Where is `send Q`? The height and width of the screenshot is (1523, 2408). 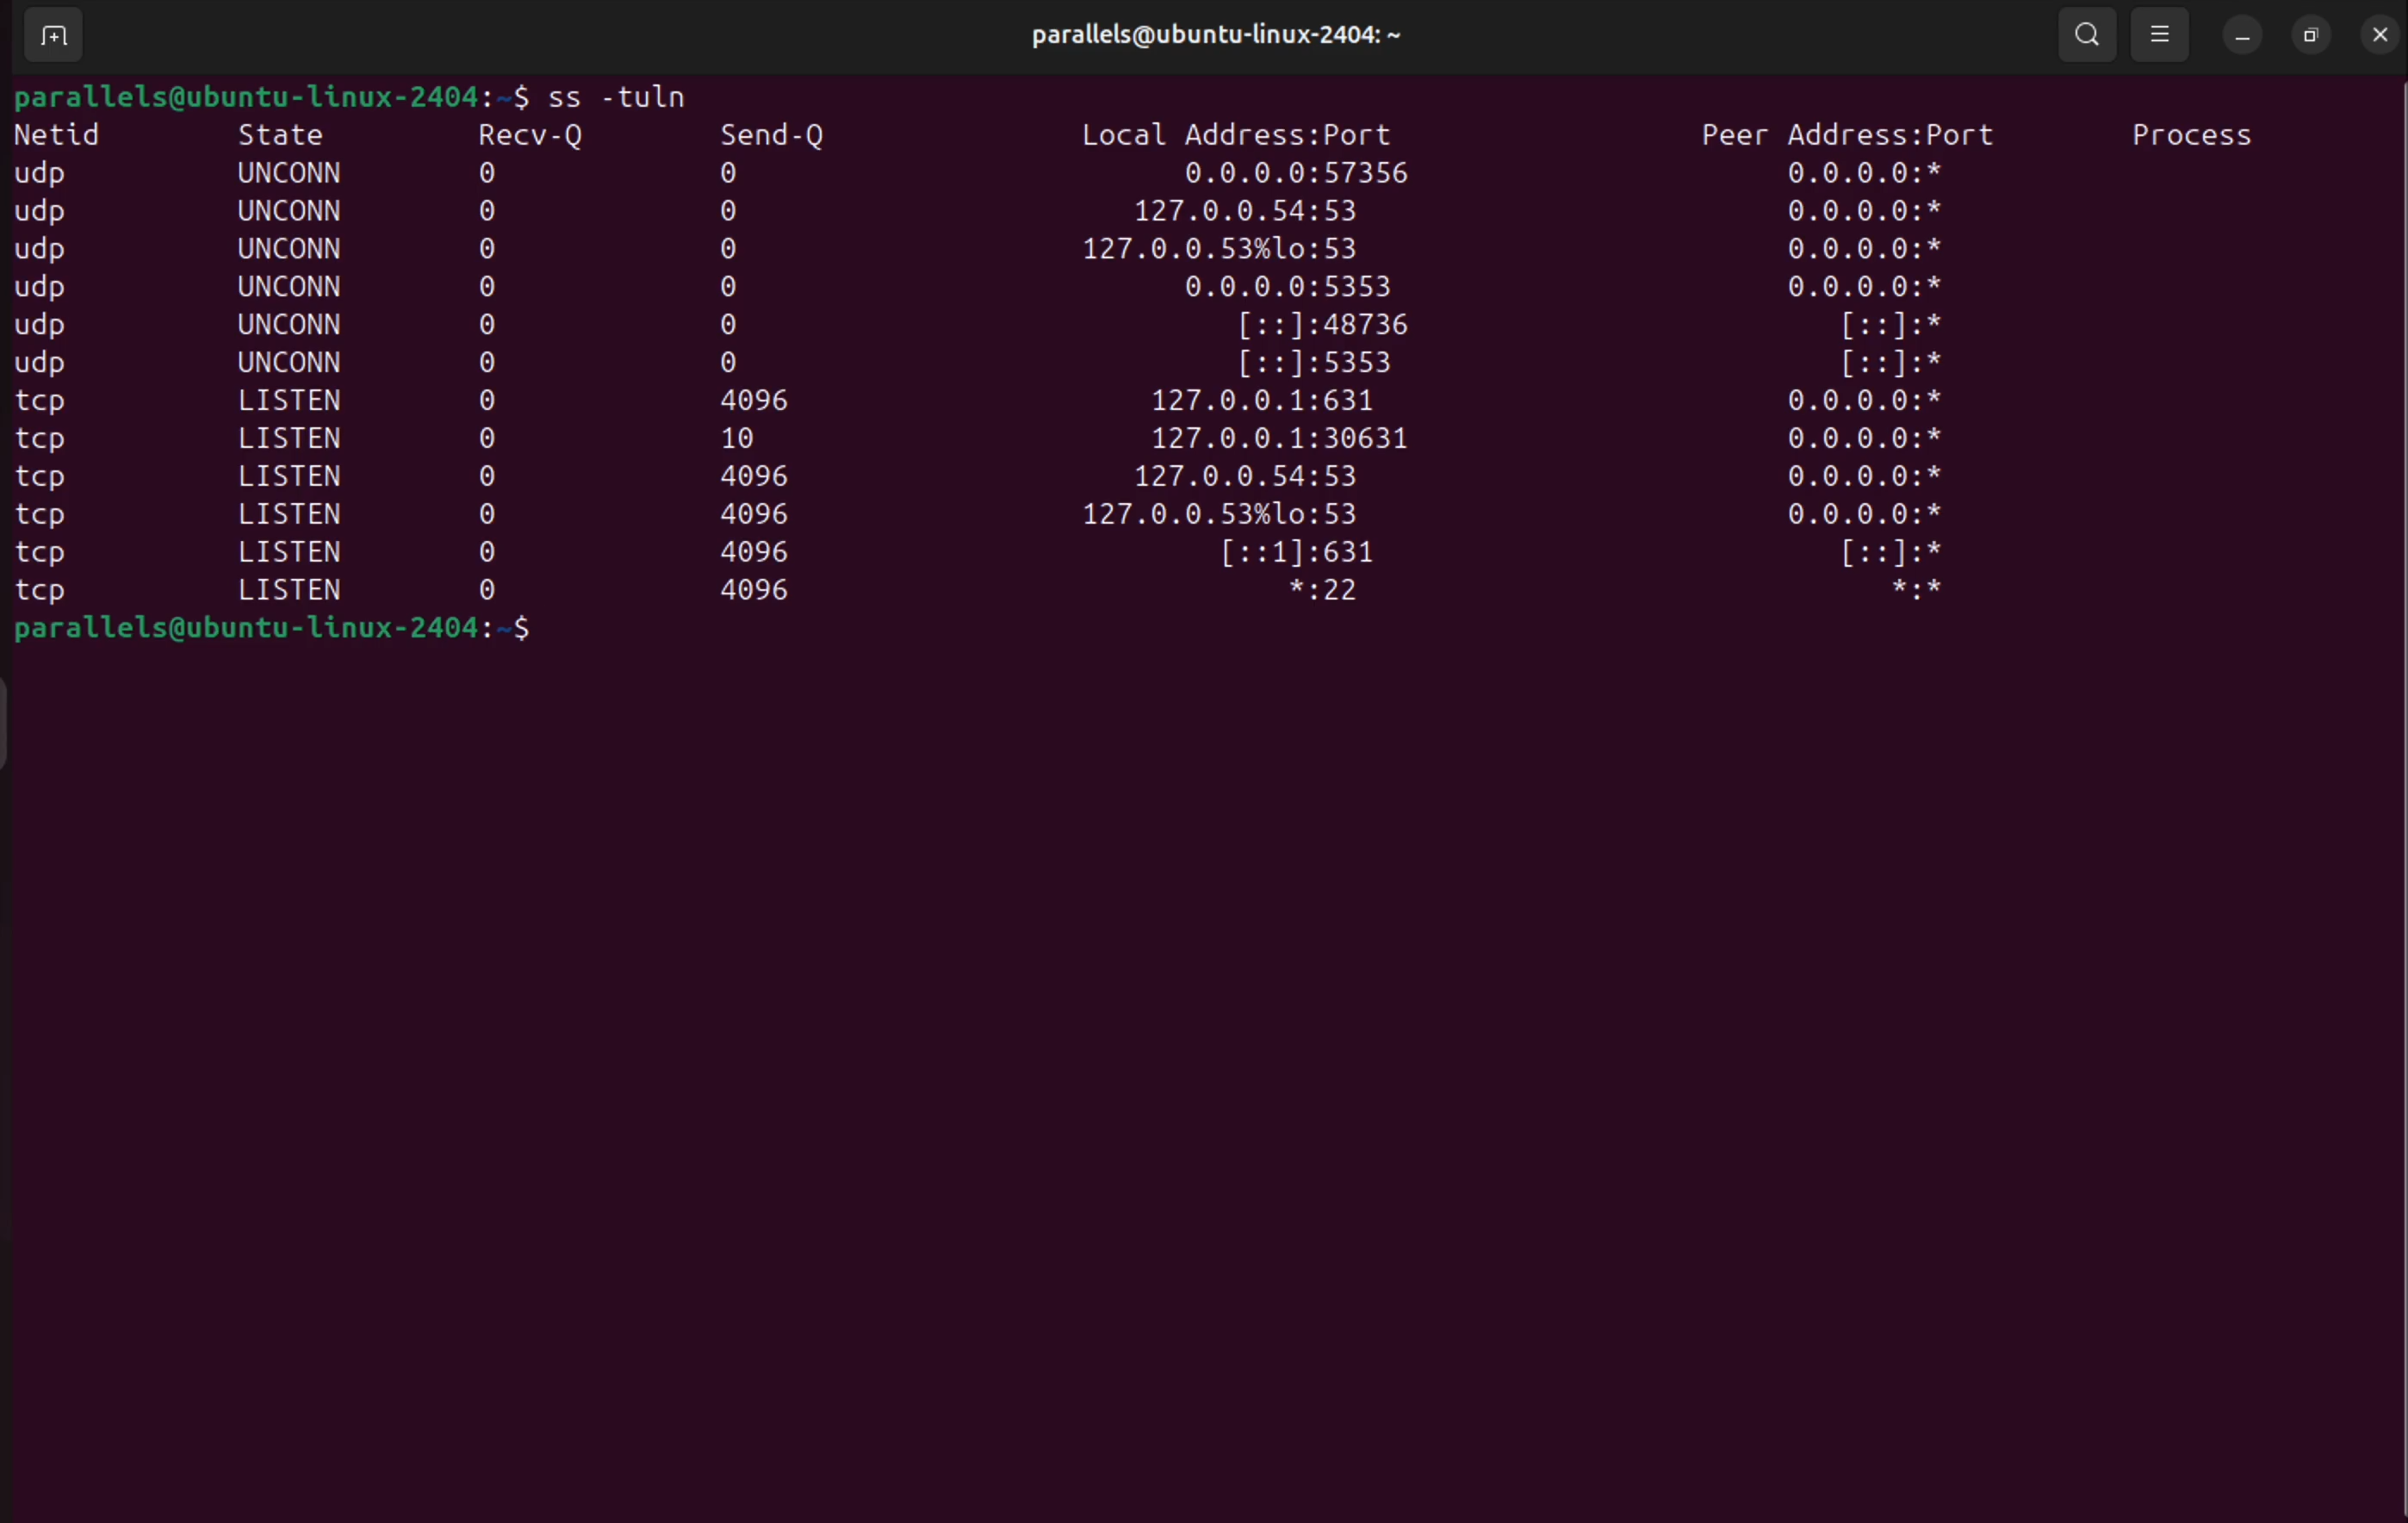 send Q is located at coordinates (786, 132).